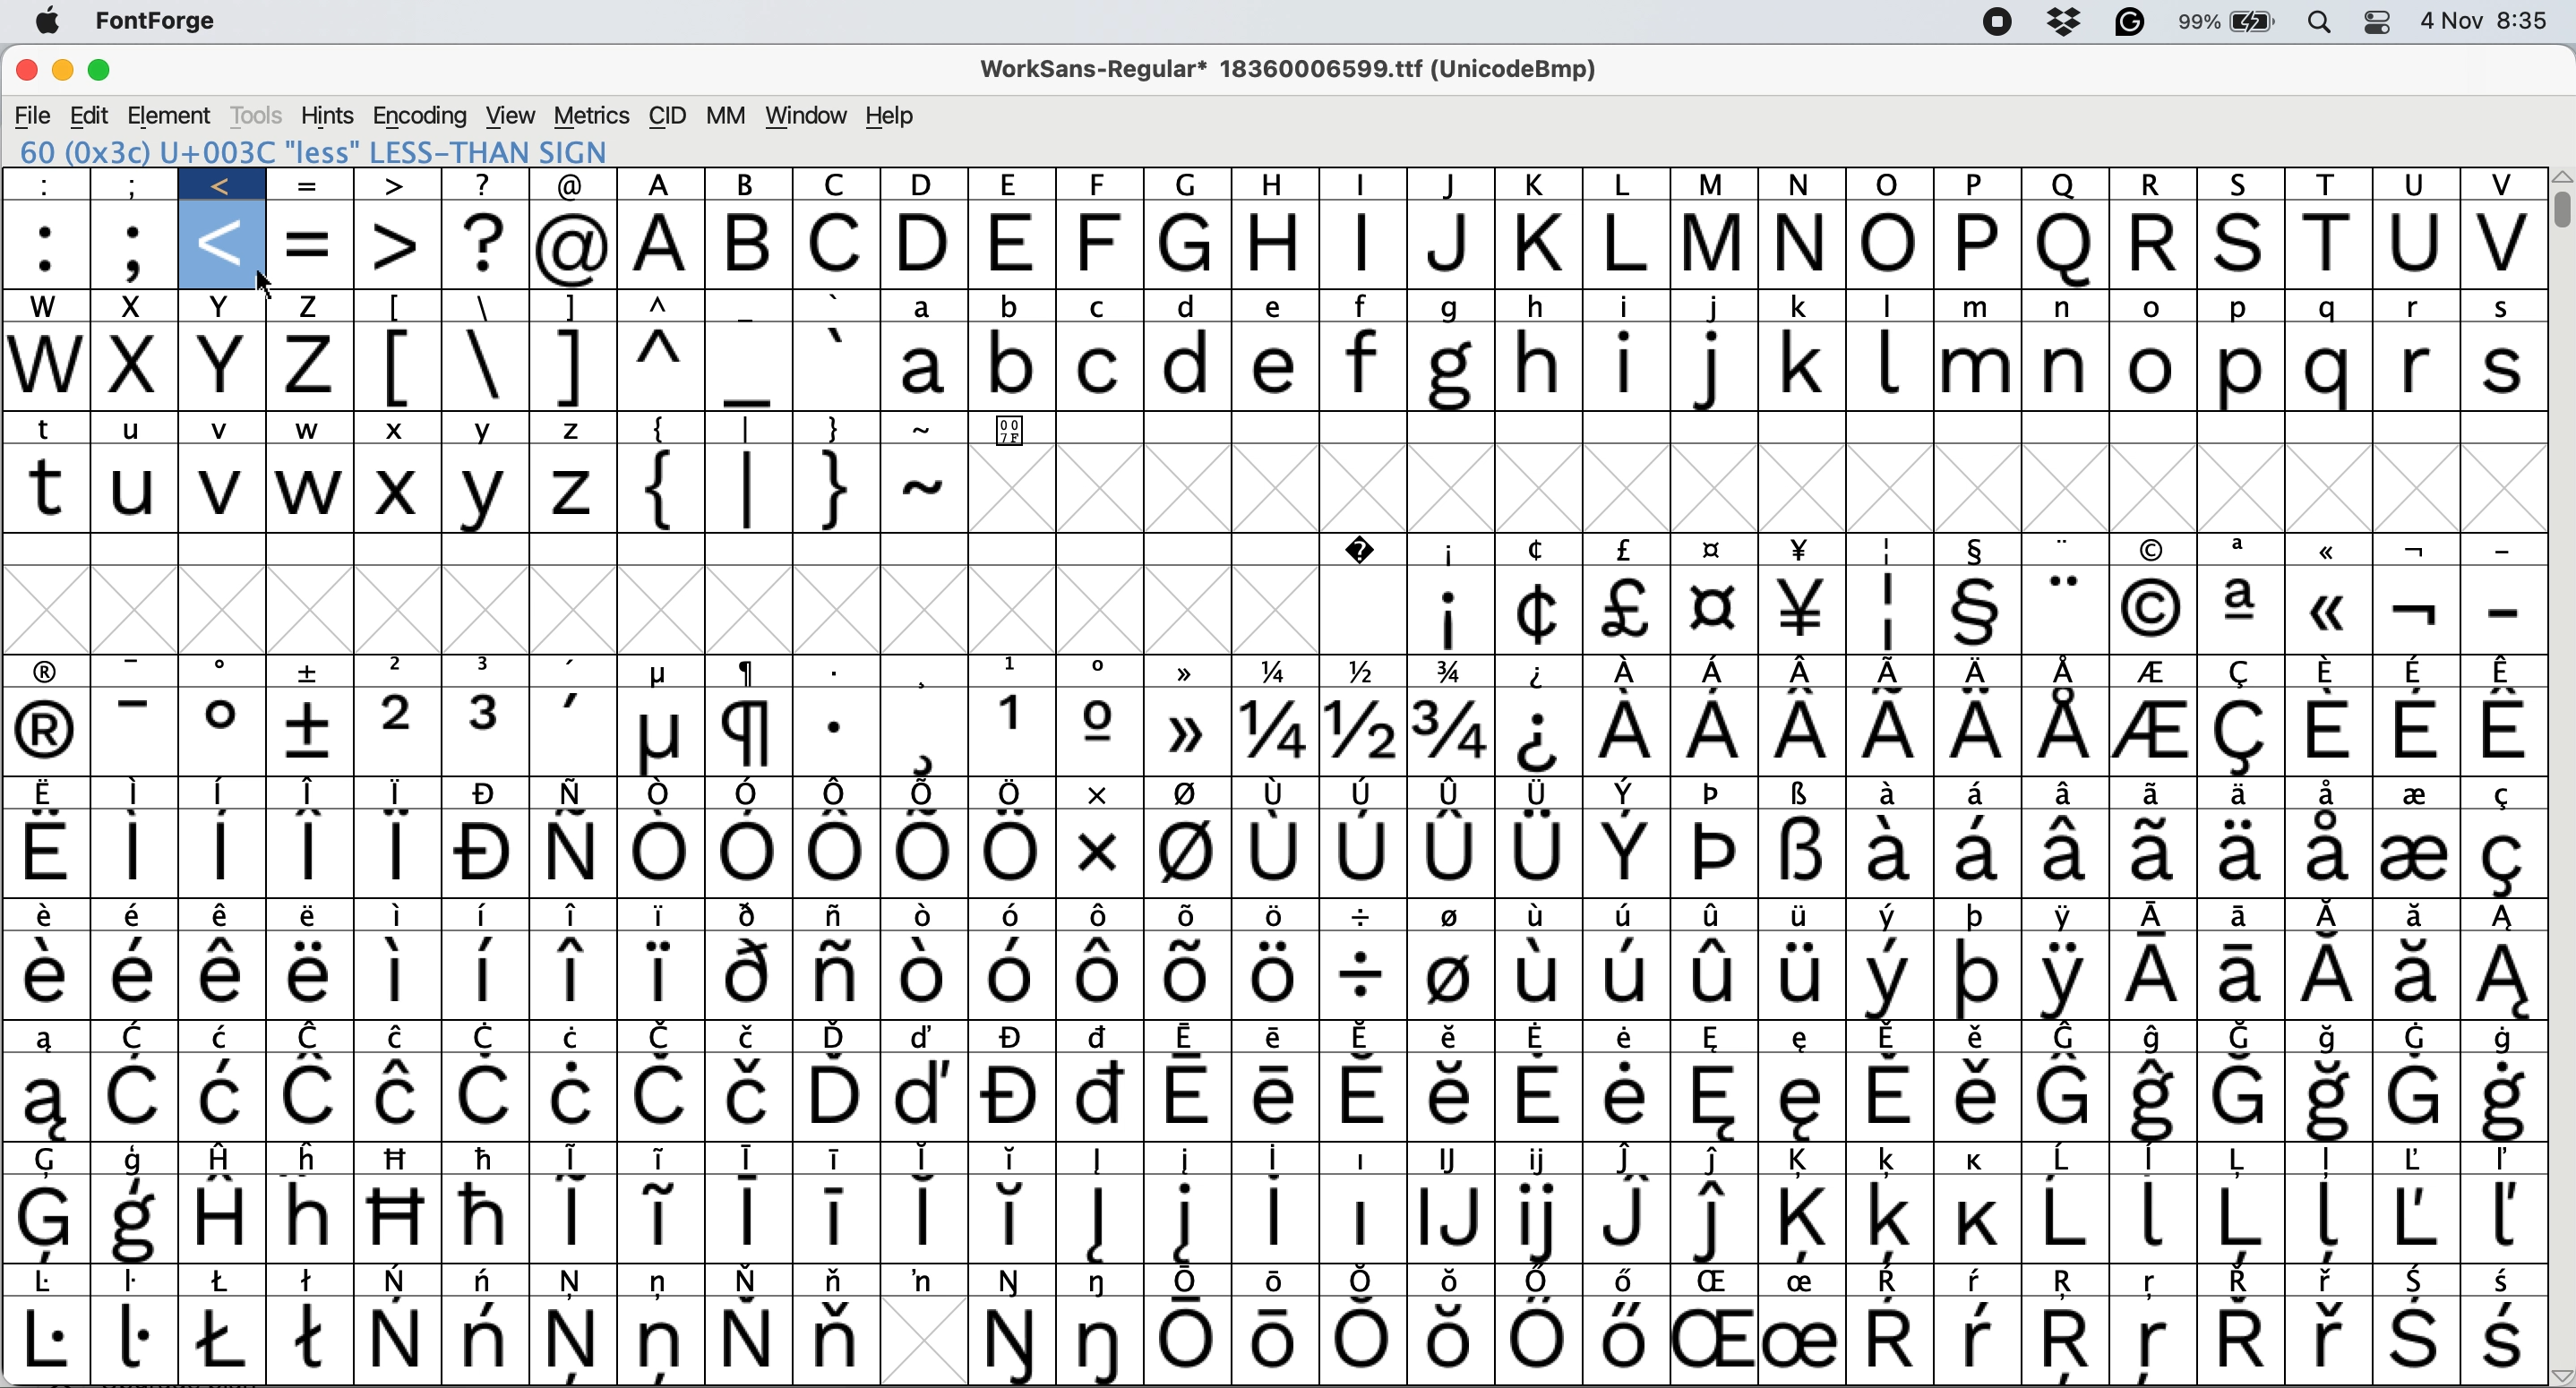 The image size is (2576, 1388). I want to click on Symbol, so click(400, 1097).